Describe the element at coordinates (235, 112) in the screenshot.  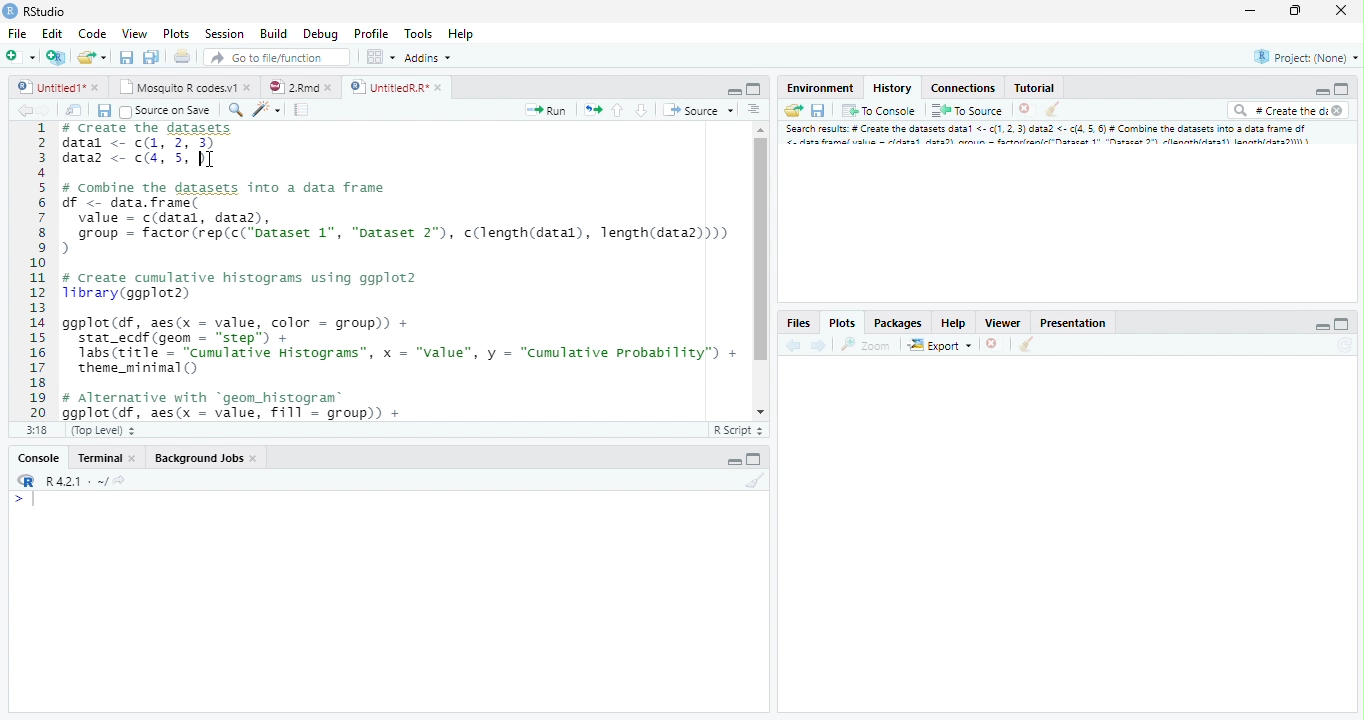
I see `Zoom` at that location.